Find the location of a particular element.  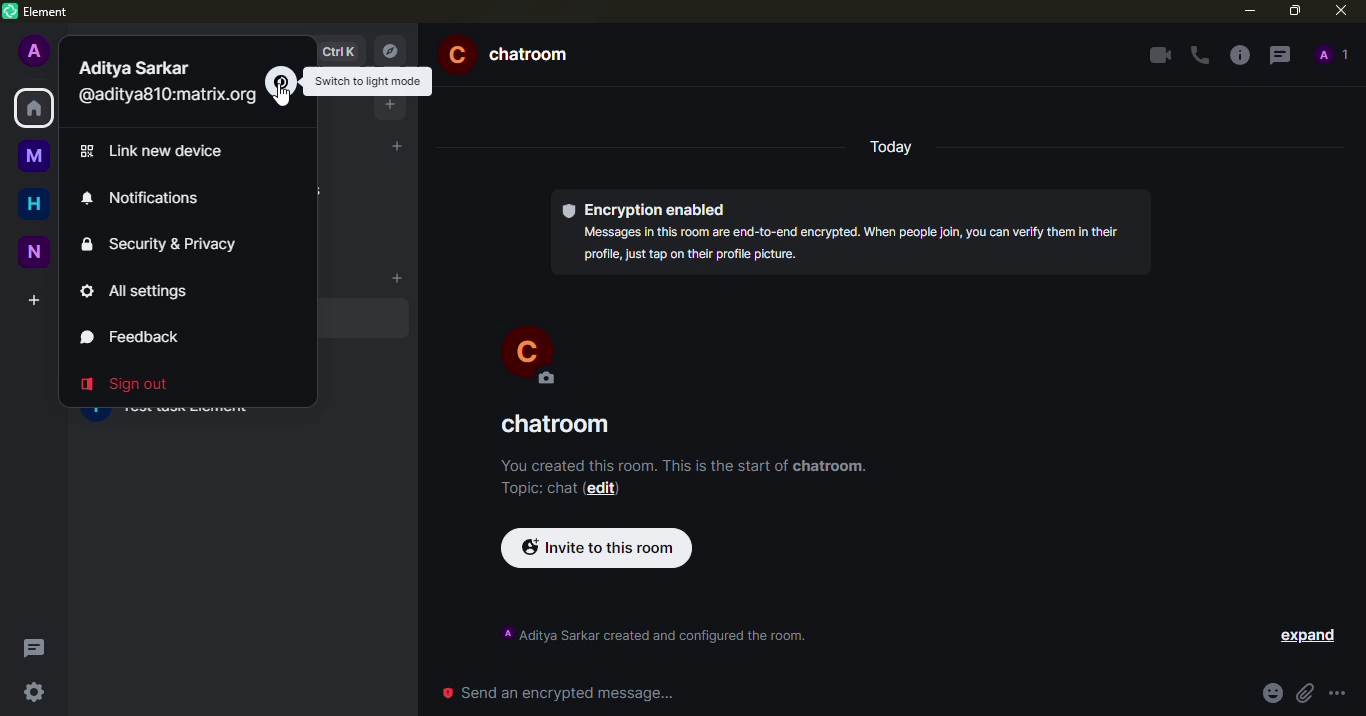

element is located at coordinates (49, 13).